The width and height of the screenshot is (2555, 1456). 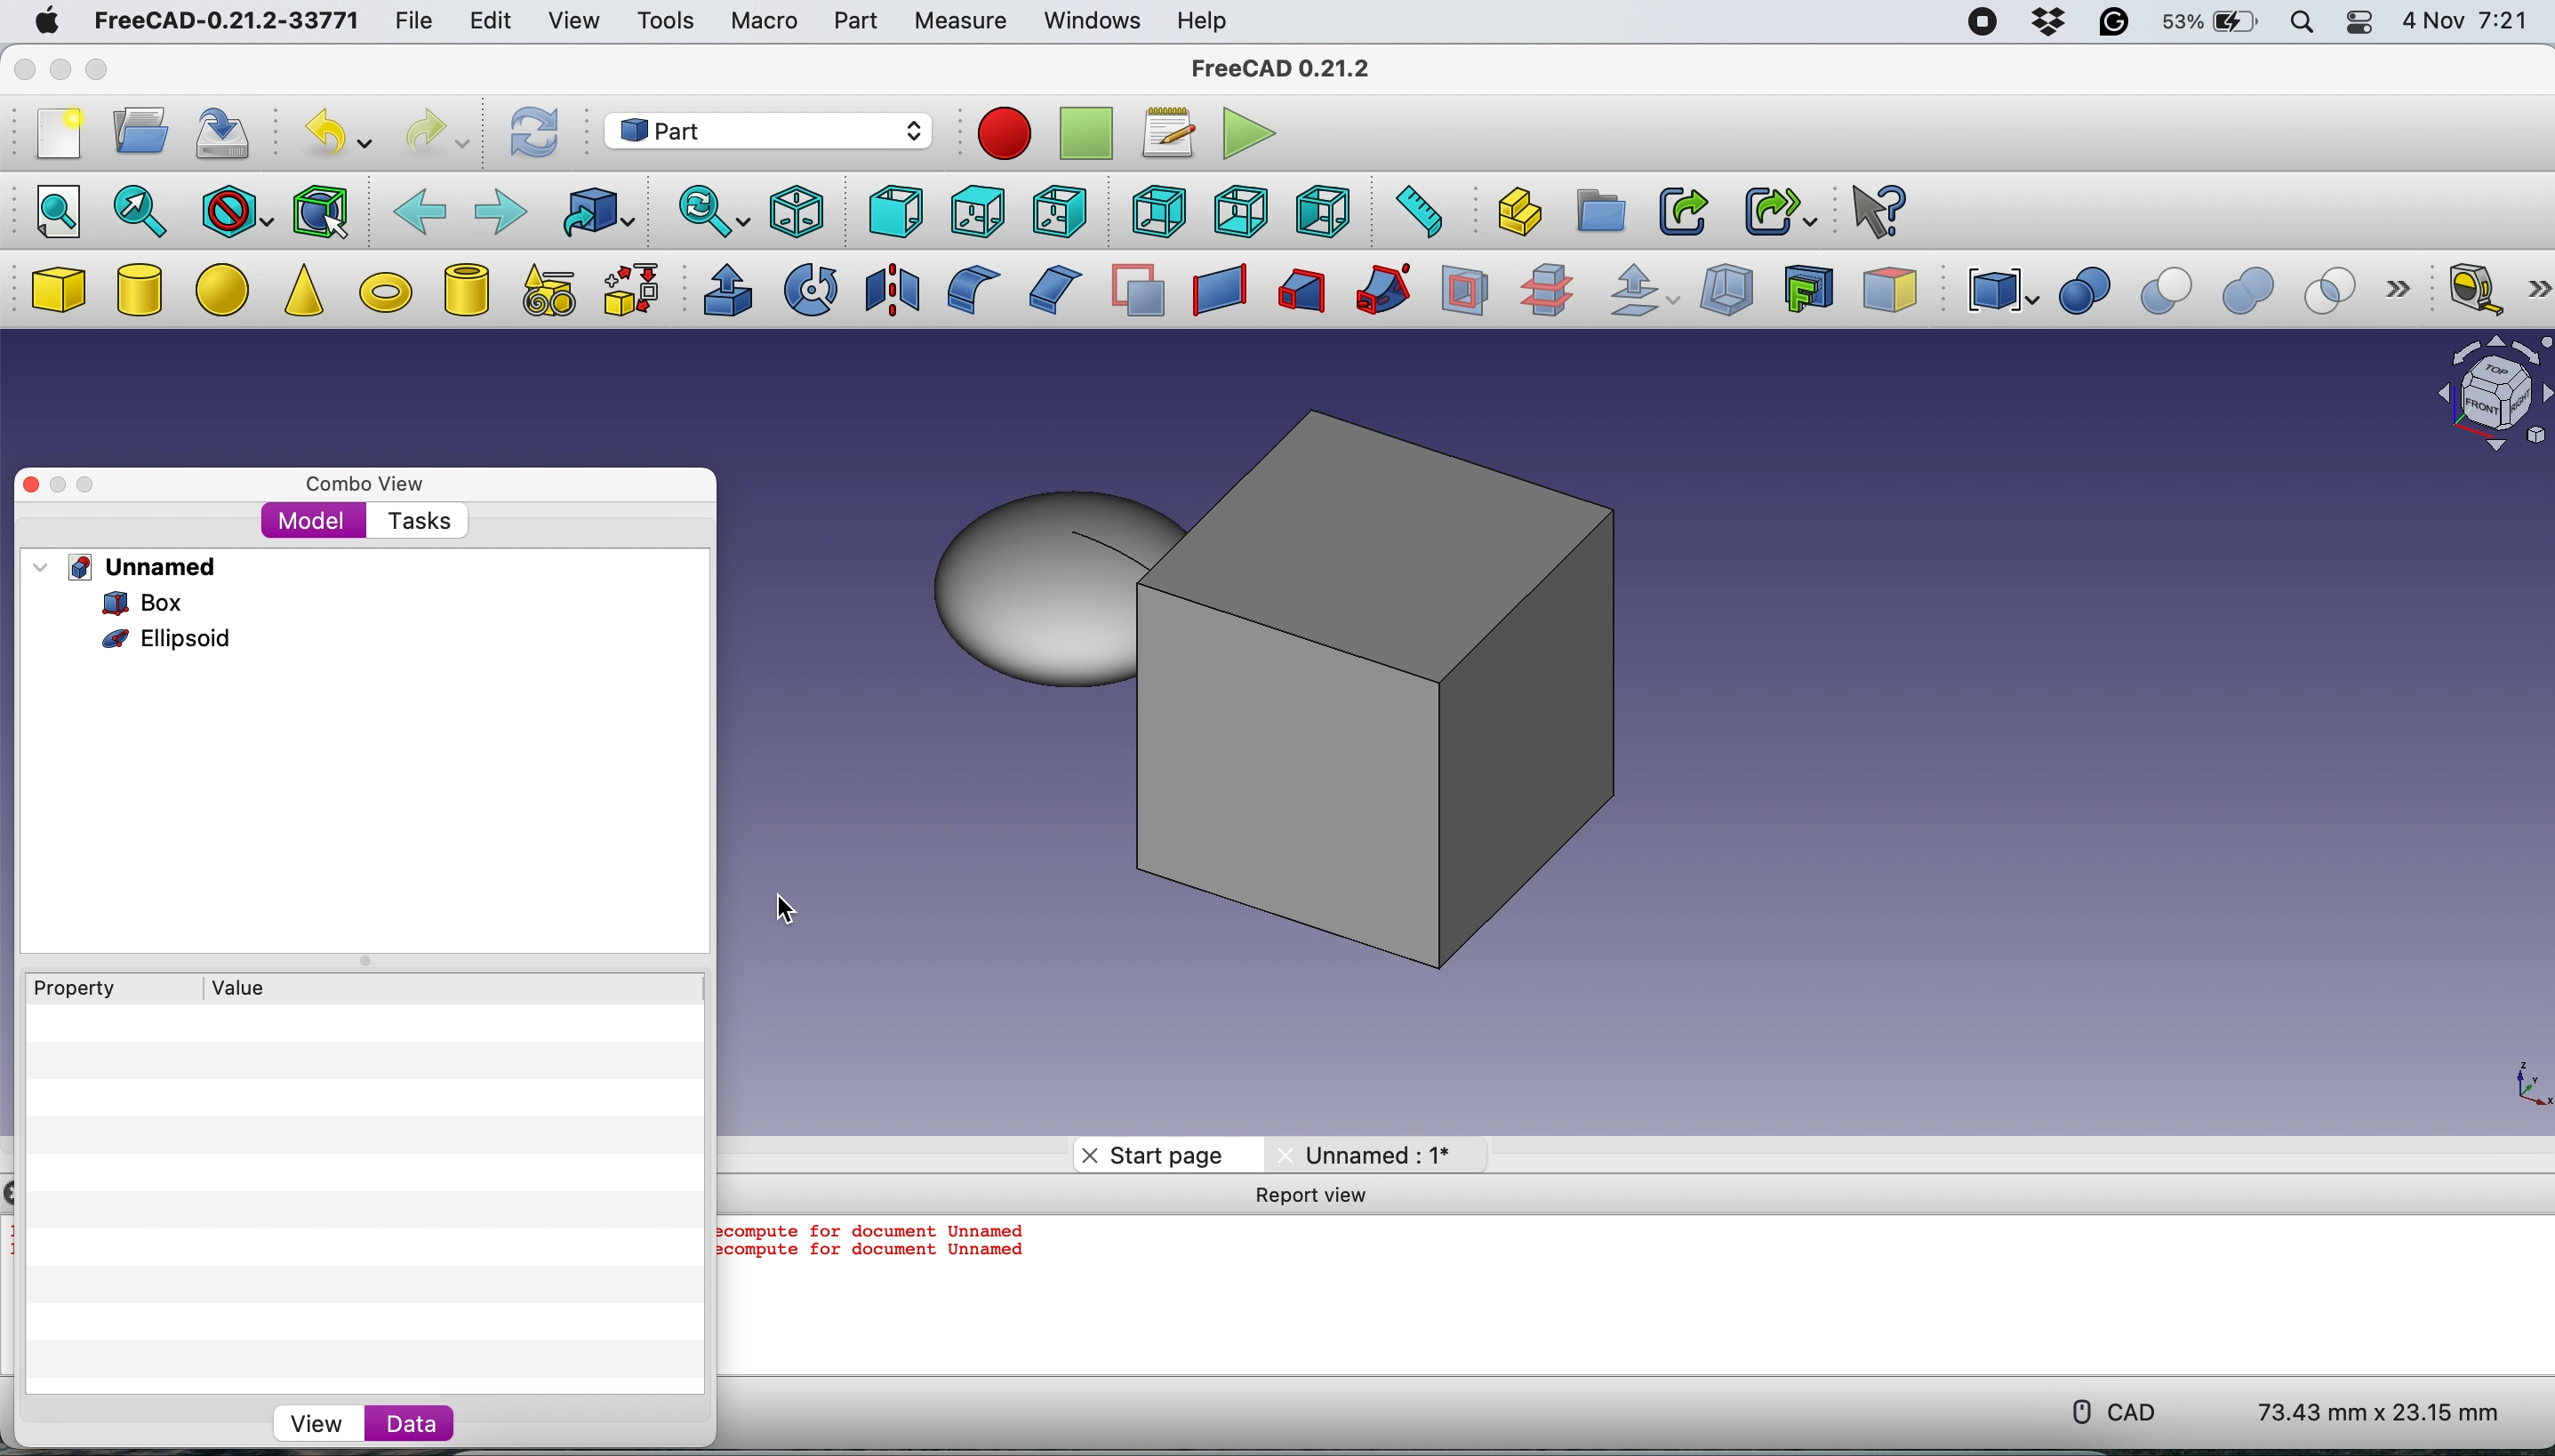 I want to click on tools, so click(x=671, y=26).